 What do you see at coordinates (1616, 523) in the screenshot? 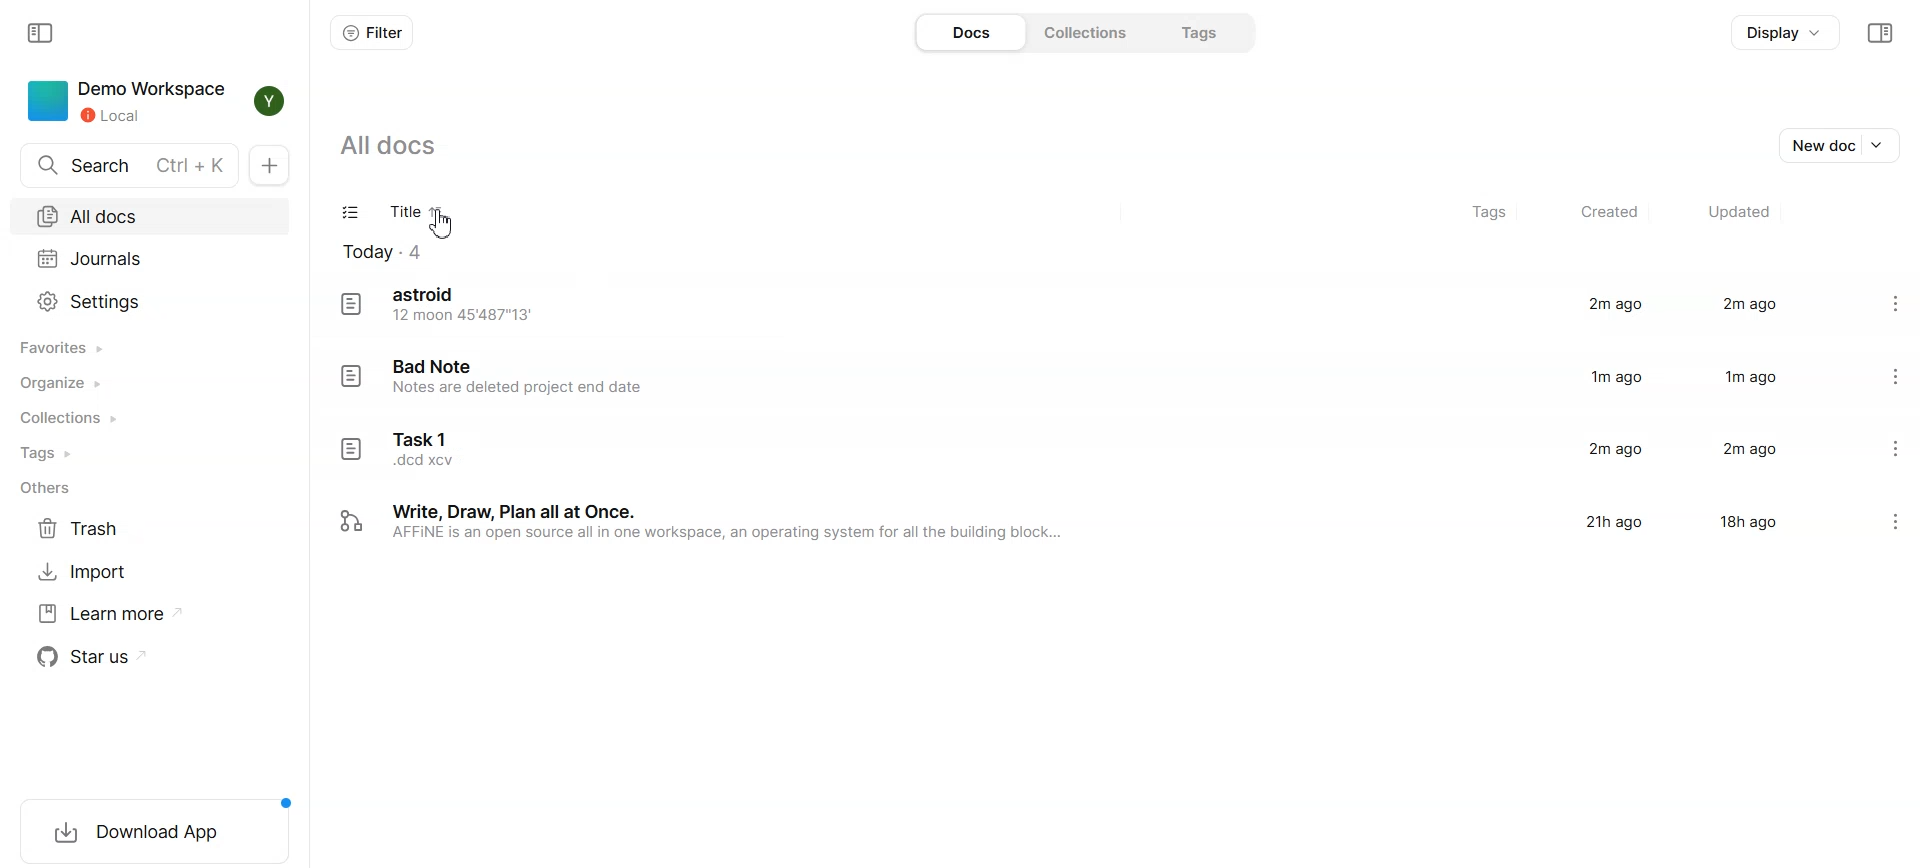
I see `21h ago` at bounding box center [1616, 523].